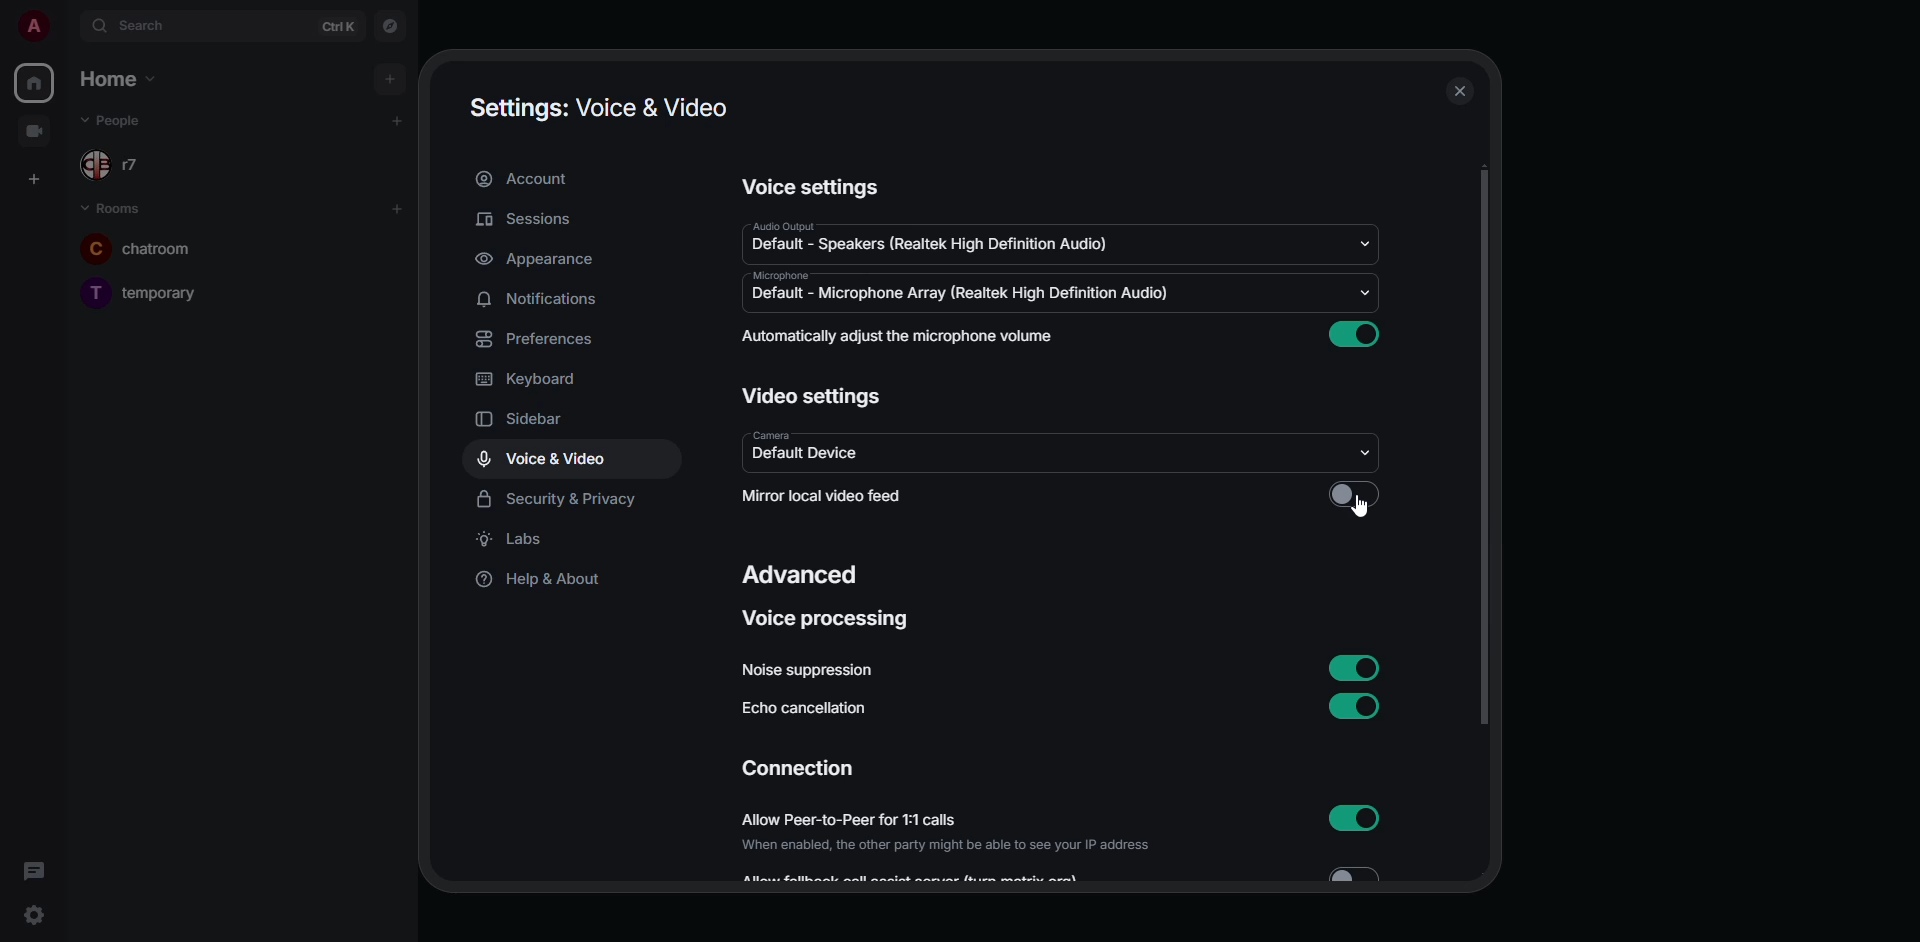 Image resolution: width=1920 pixels, height=942 pixels. I want to click on rooms, so click(112, 205).